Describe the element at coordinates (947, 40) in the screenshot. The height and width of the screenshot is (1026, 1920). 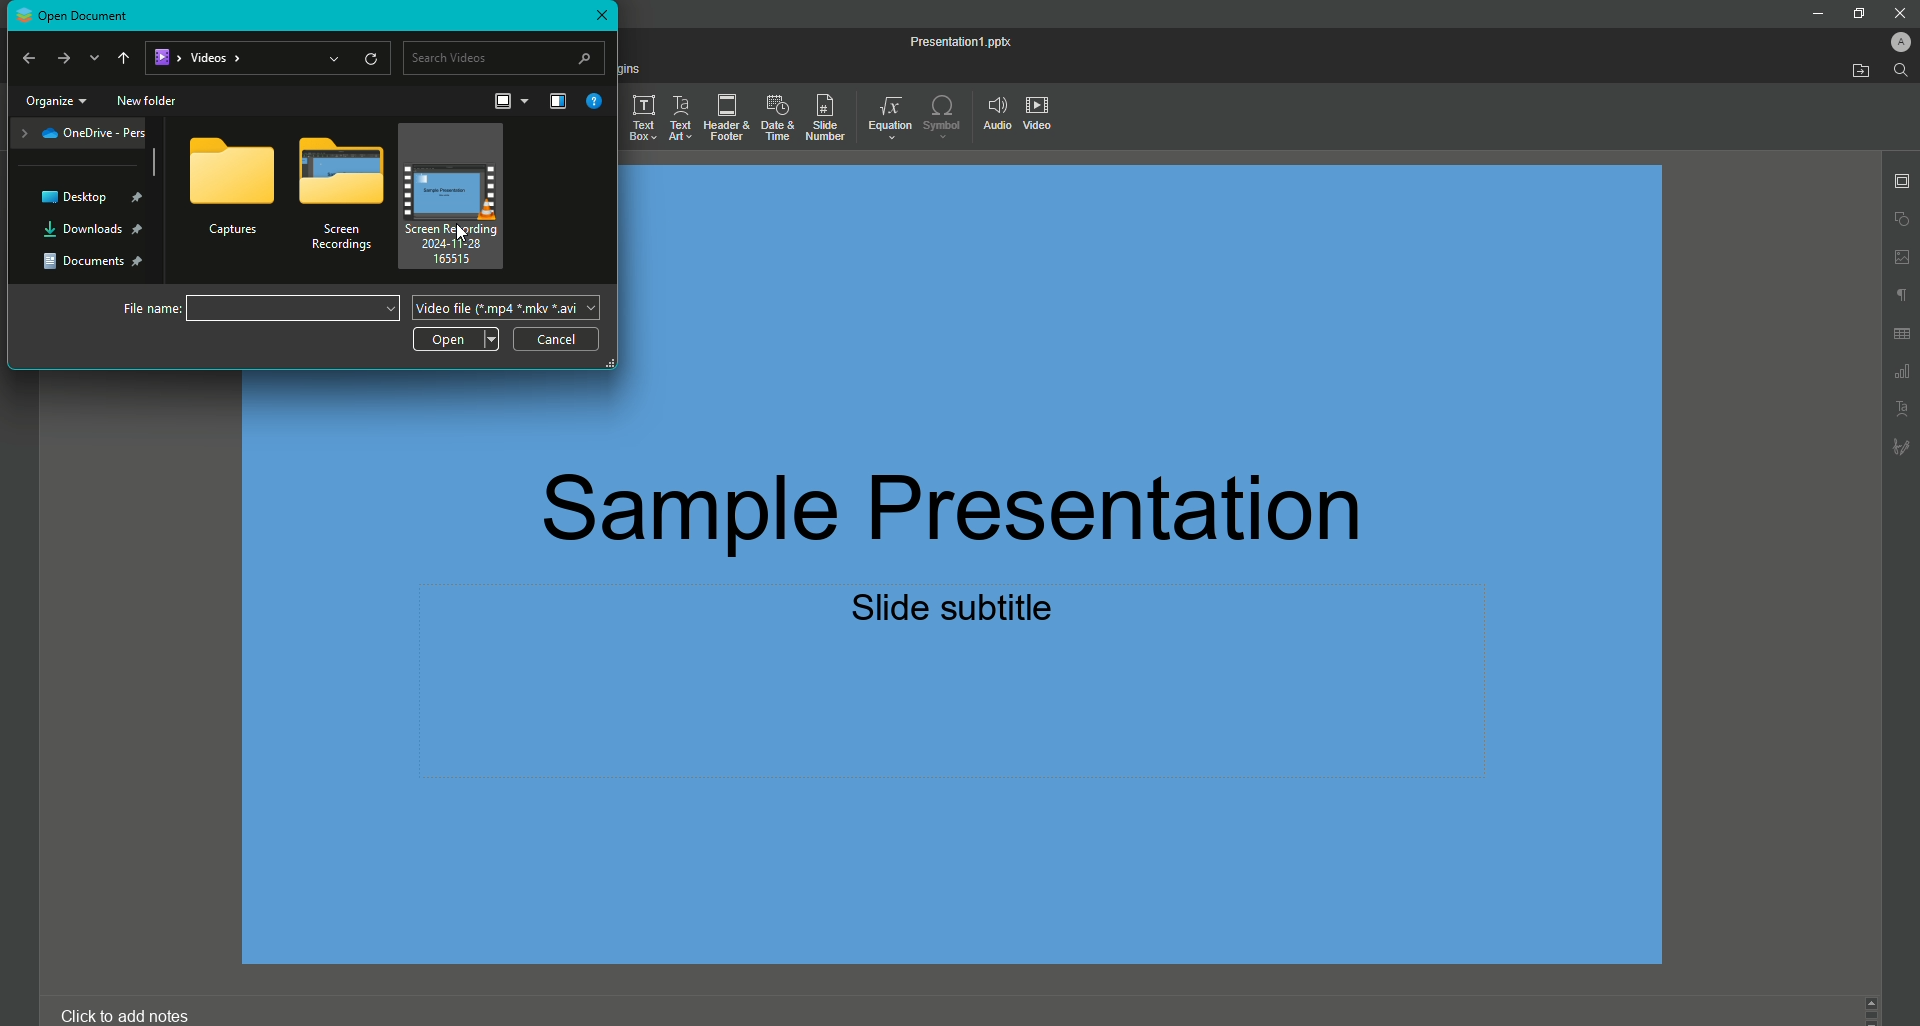
I see `Presentation 1` at that location.